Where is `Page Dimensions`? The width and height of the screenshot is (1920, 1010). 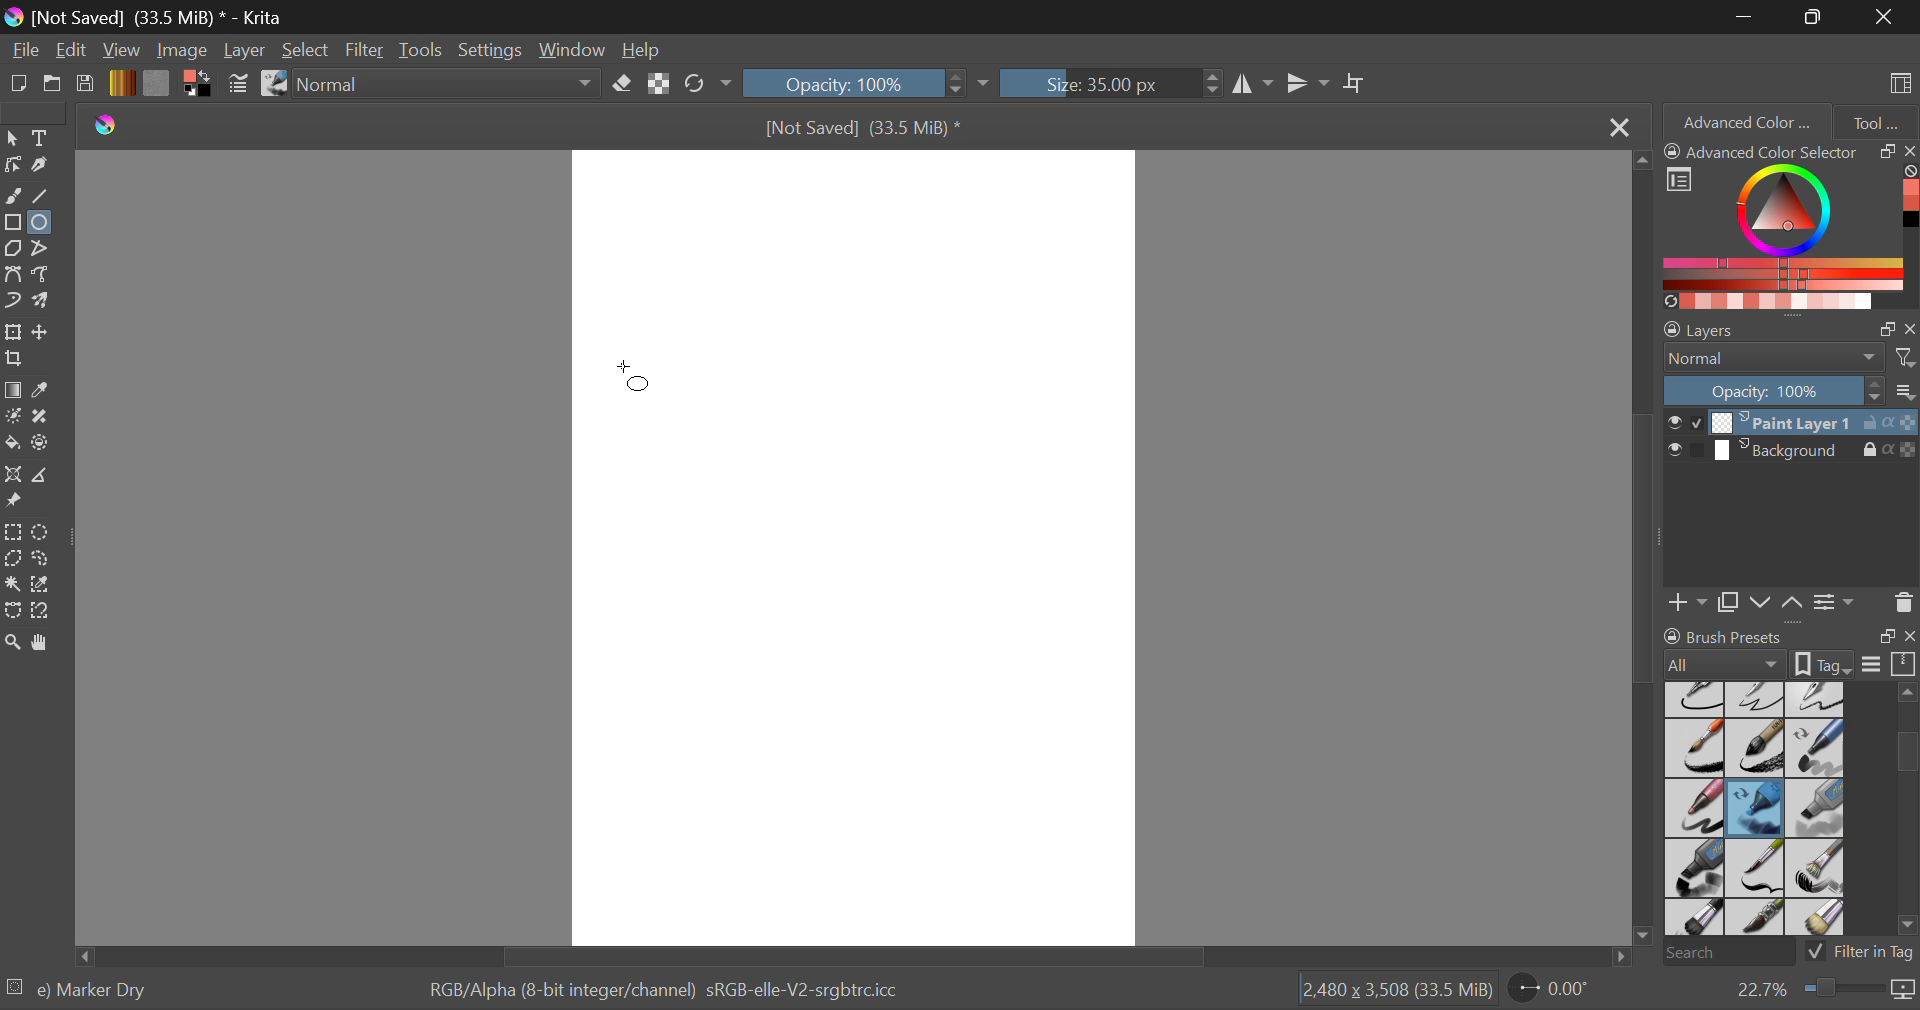 Page Dimensions is located at coordinates (1402, 990).